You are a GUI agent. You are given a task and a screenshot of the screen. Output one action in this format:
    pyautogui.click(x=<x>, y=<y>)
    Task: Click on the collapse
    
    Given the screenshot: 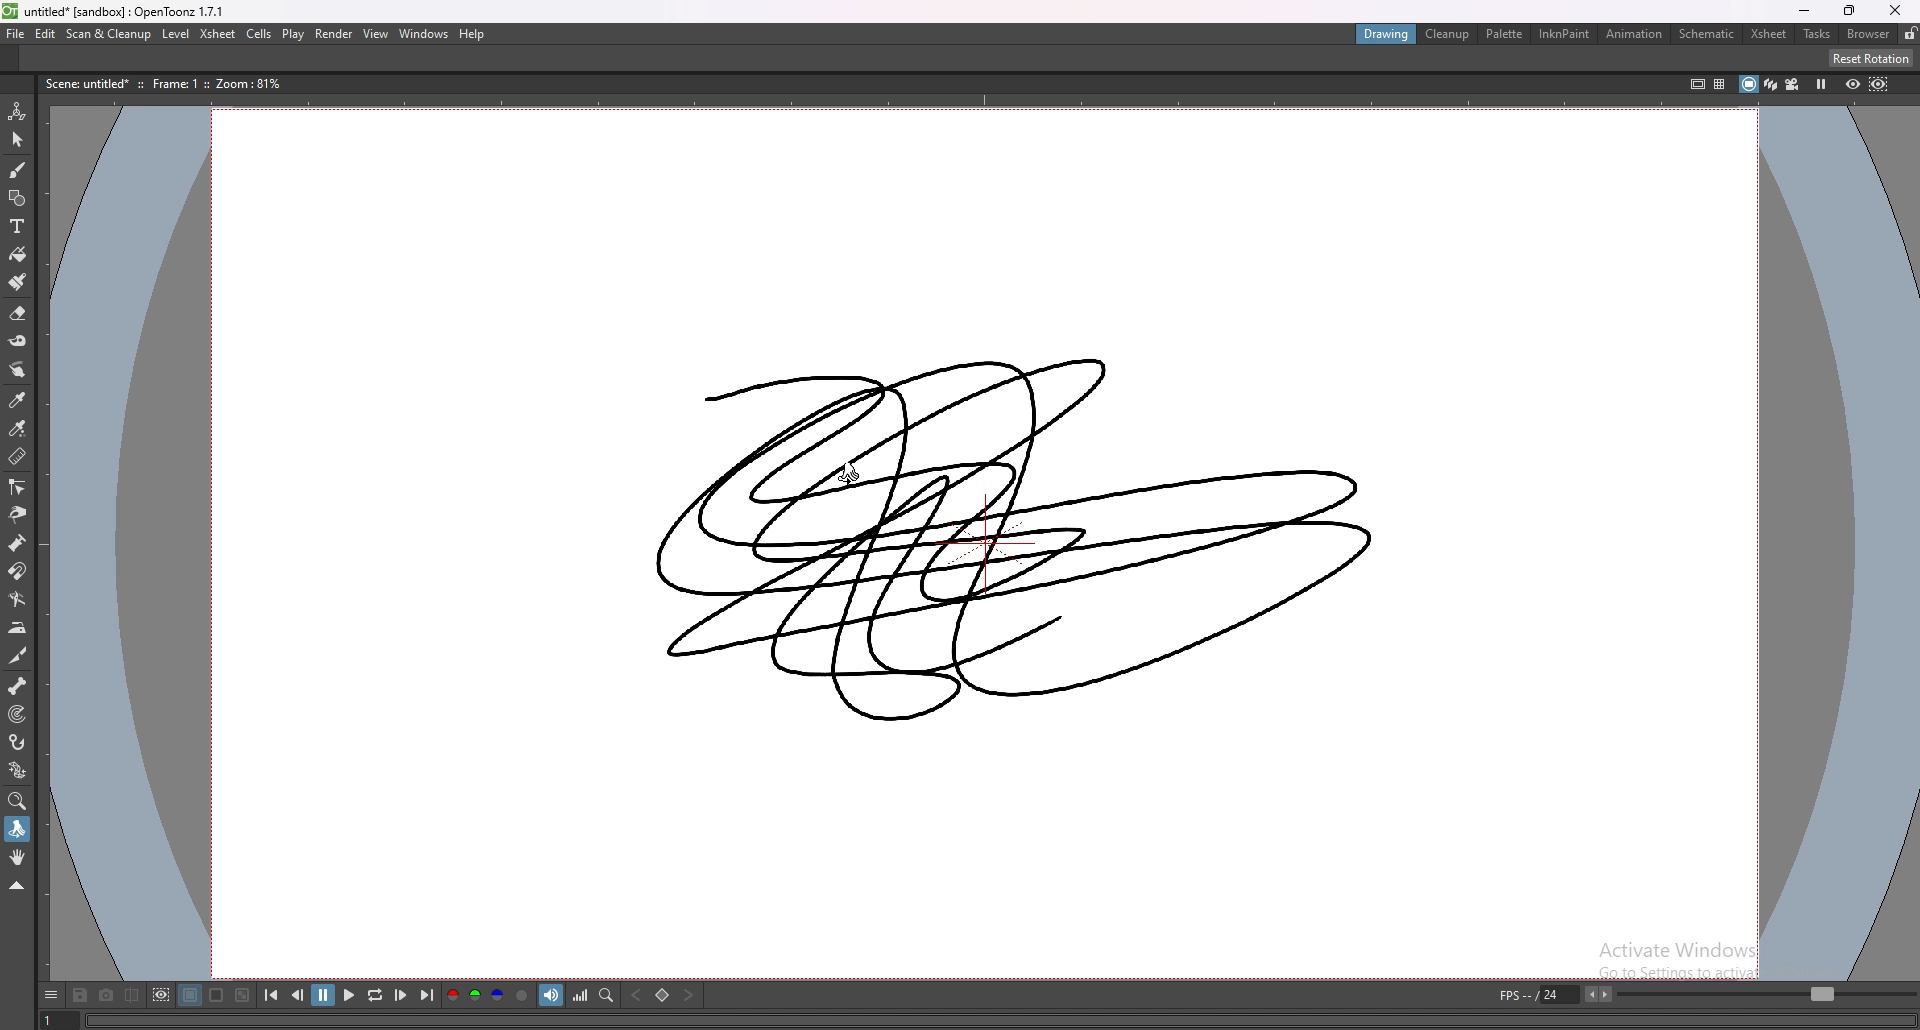 What is the action you would take?
    pyautogui.click(x=16, y=887)
    